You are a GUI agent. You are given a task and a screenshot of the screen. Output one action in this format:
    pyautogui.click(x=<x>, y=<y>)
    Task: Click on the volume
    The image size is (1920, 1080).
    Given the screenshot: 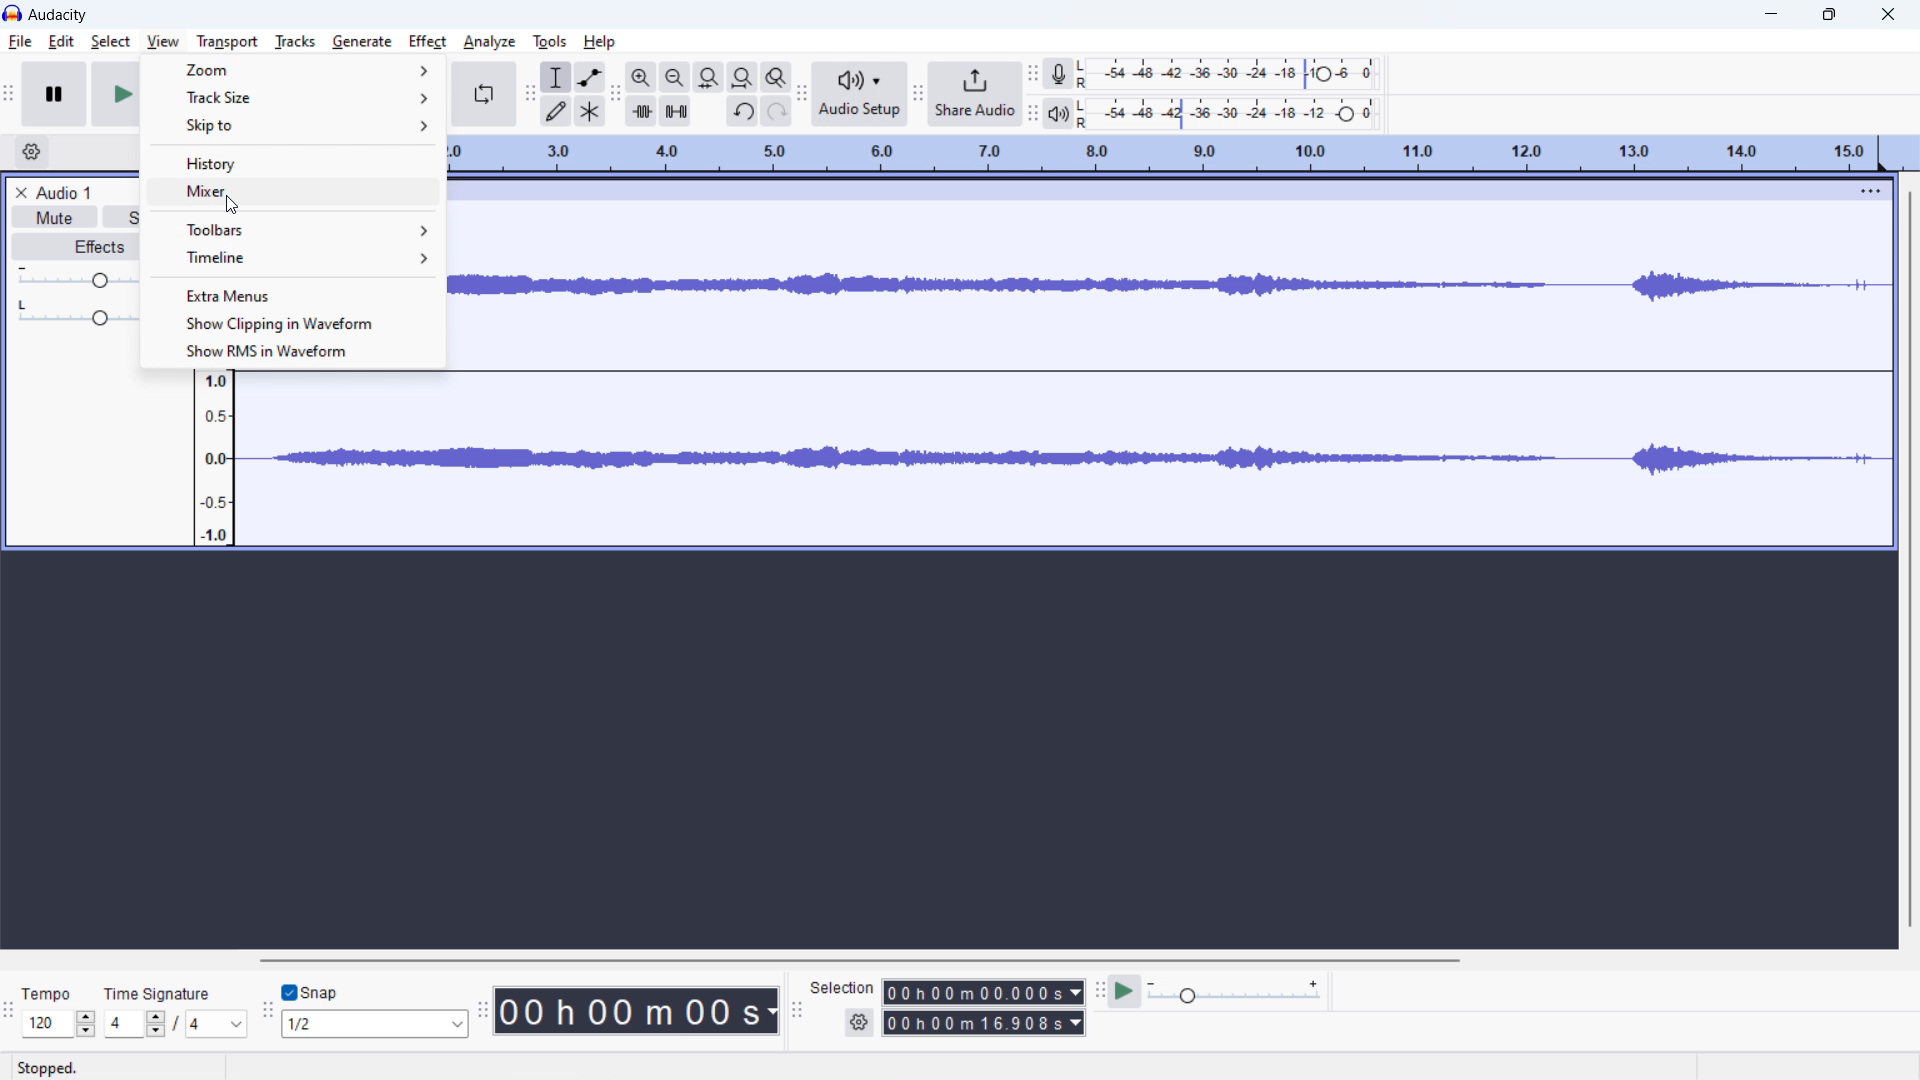 What is the action you would take?
    pyautogui.click(x=76, y=277)
    